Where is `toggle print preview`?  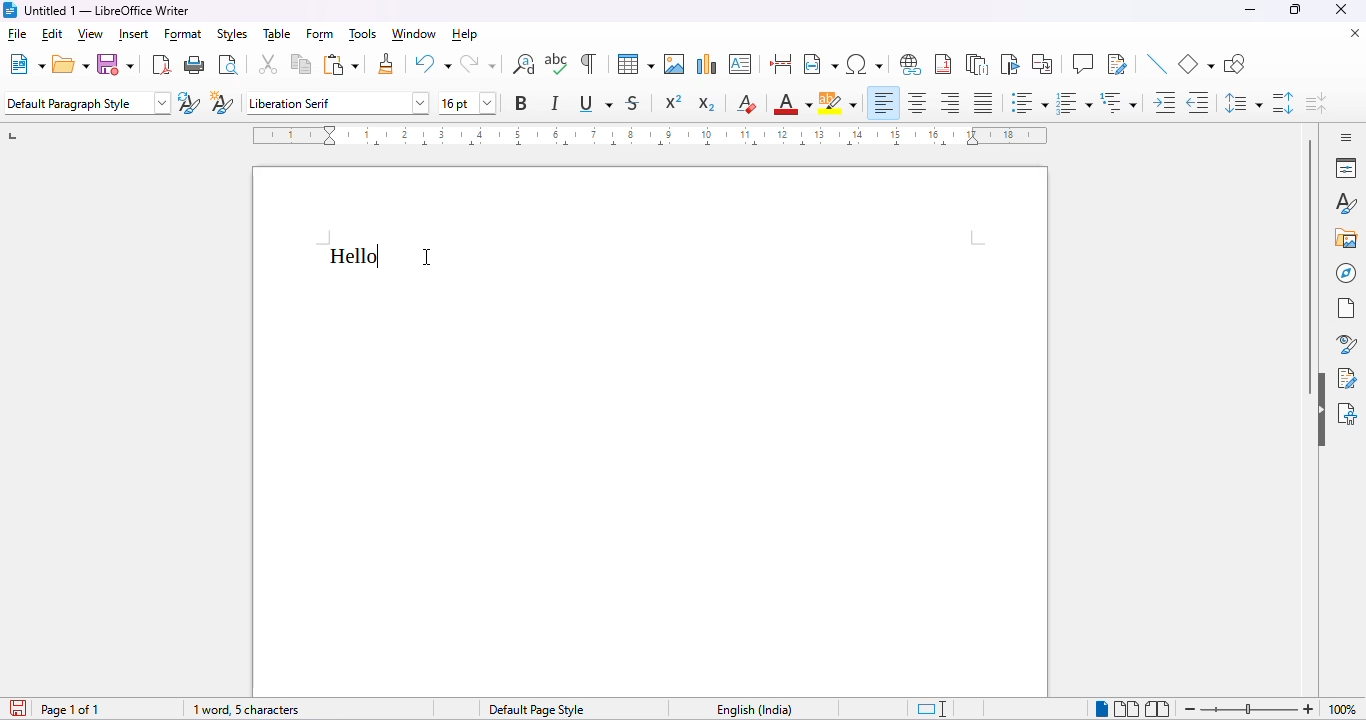 toggle print preview is located at coordinates (230, 64).